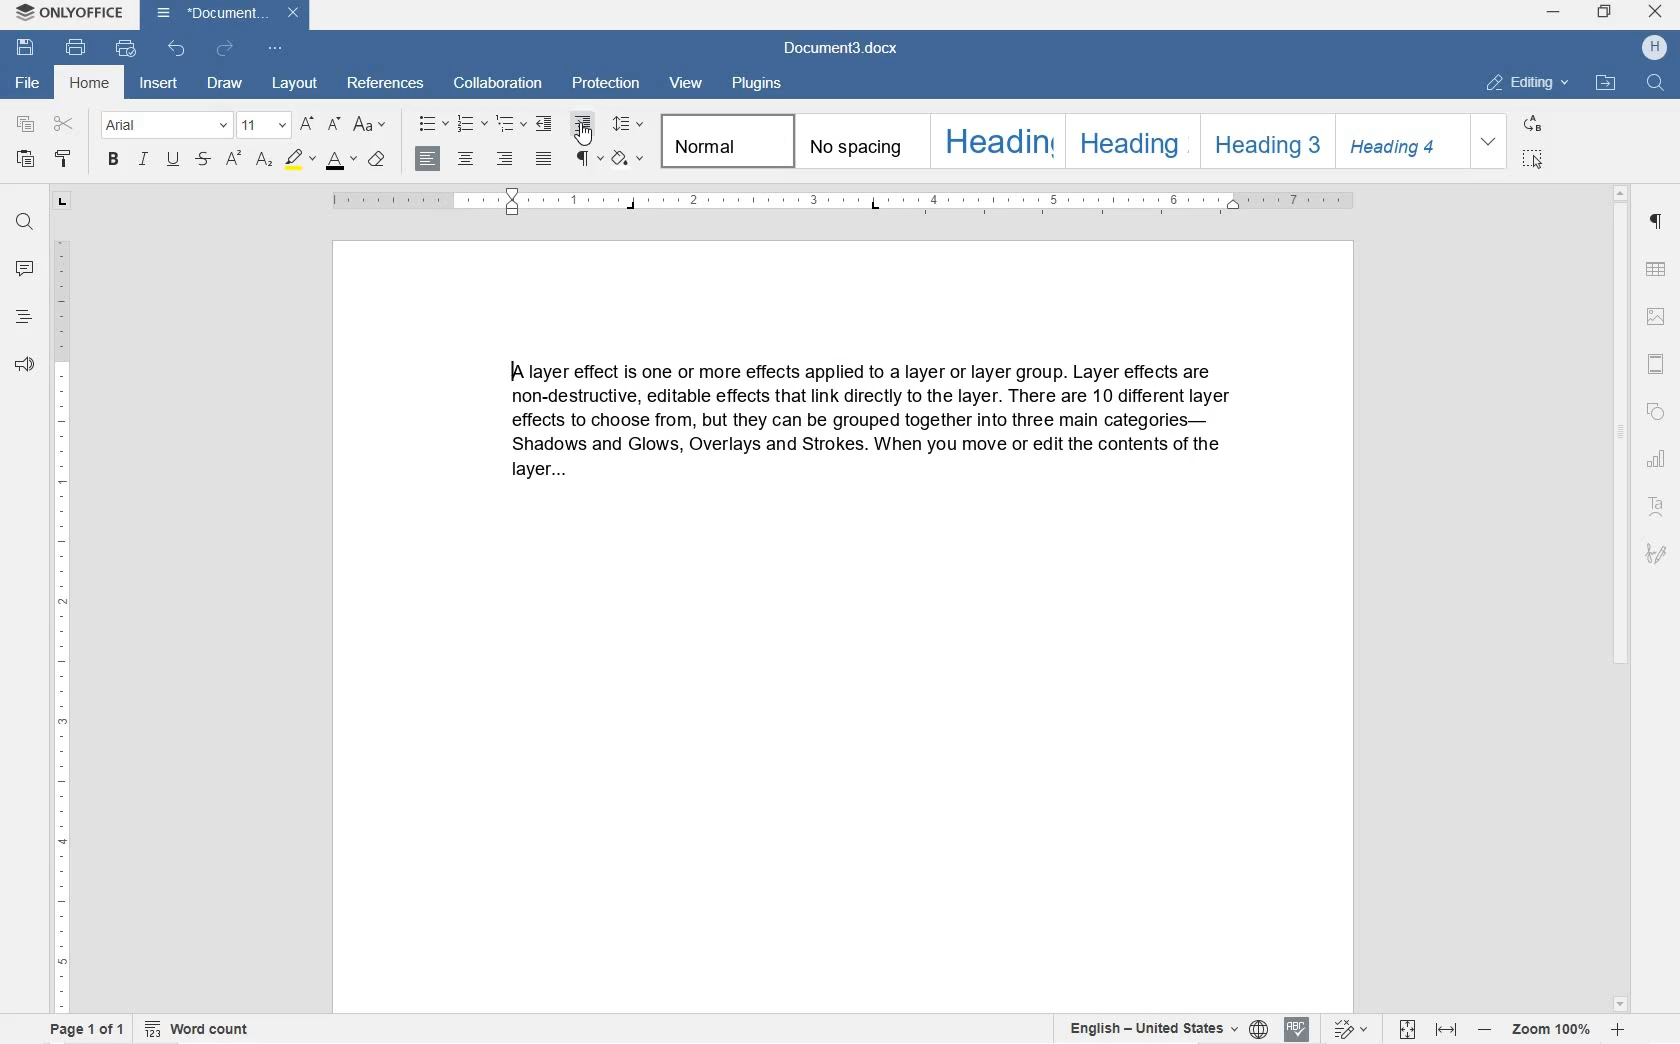 The image size is (1680, 1044). Describe the element at coordinates (85, 1030) in the screenshot. I see `PAGE 1 OF 1` at that location.